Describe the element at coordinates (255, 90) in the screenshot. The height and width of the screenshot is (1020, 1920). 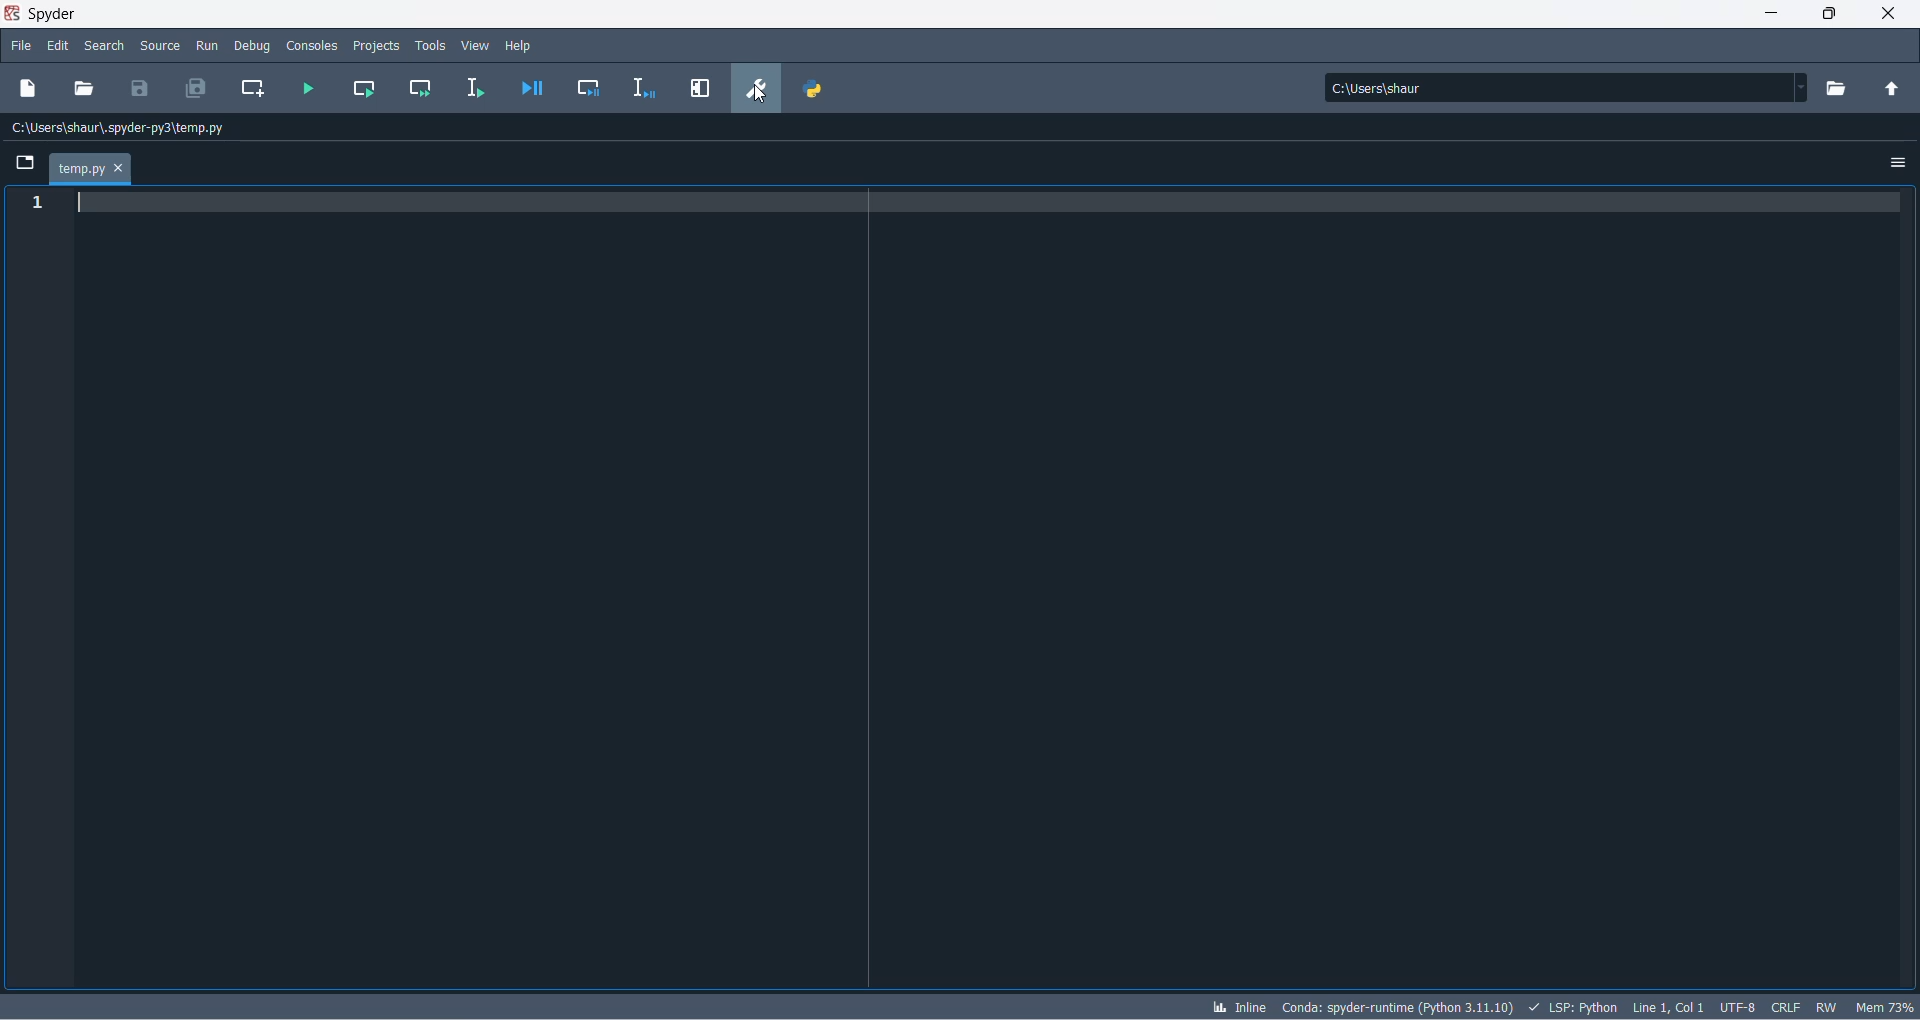
I see `create new cell` at that location.